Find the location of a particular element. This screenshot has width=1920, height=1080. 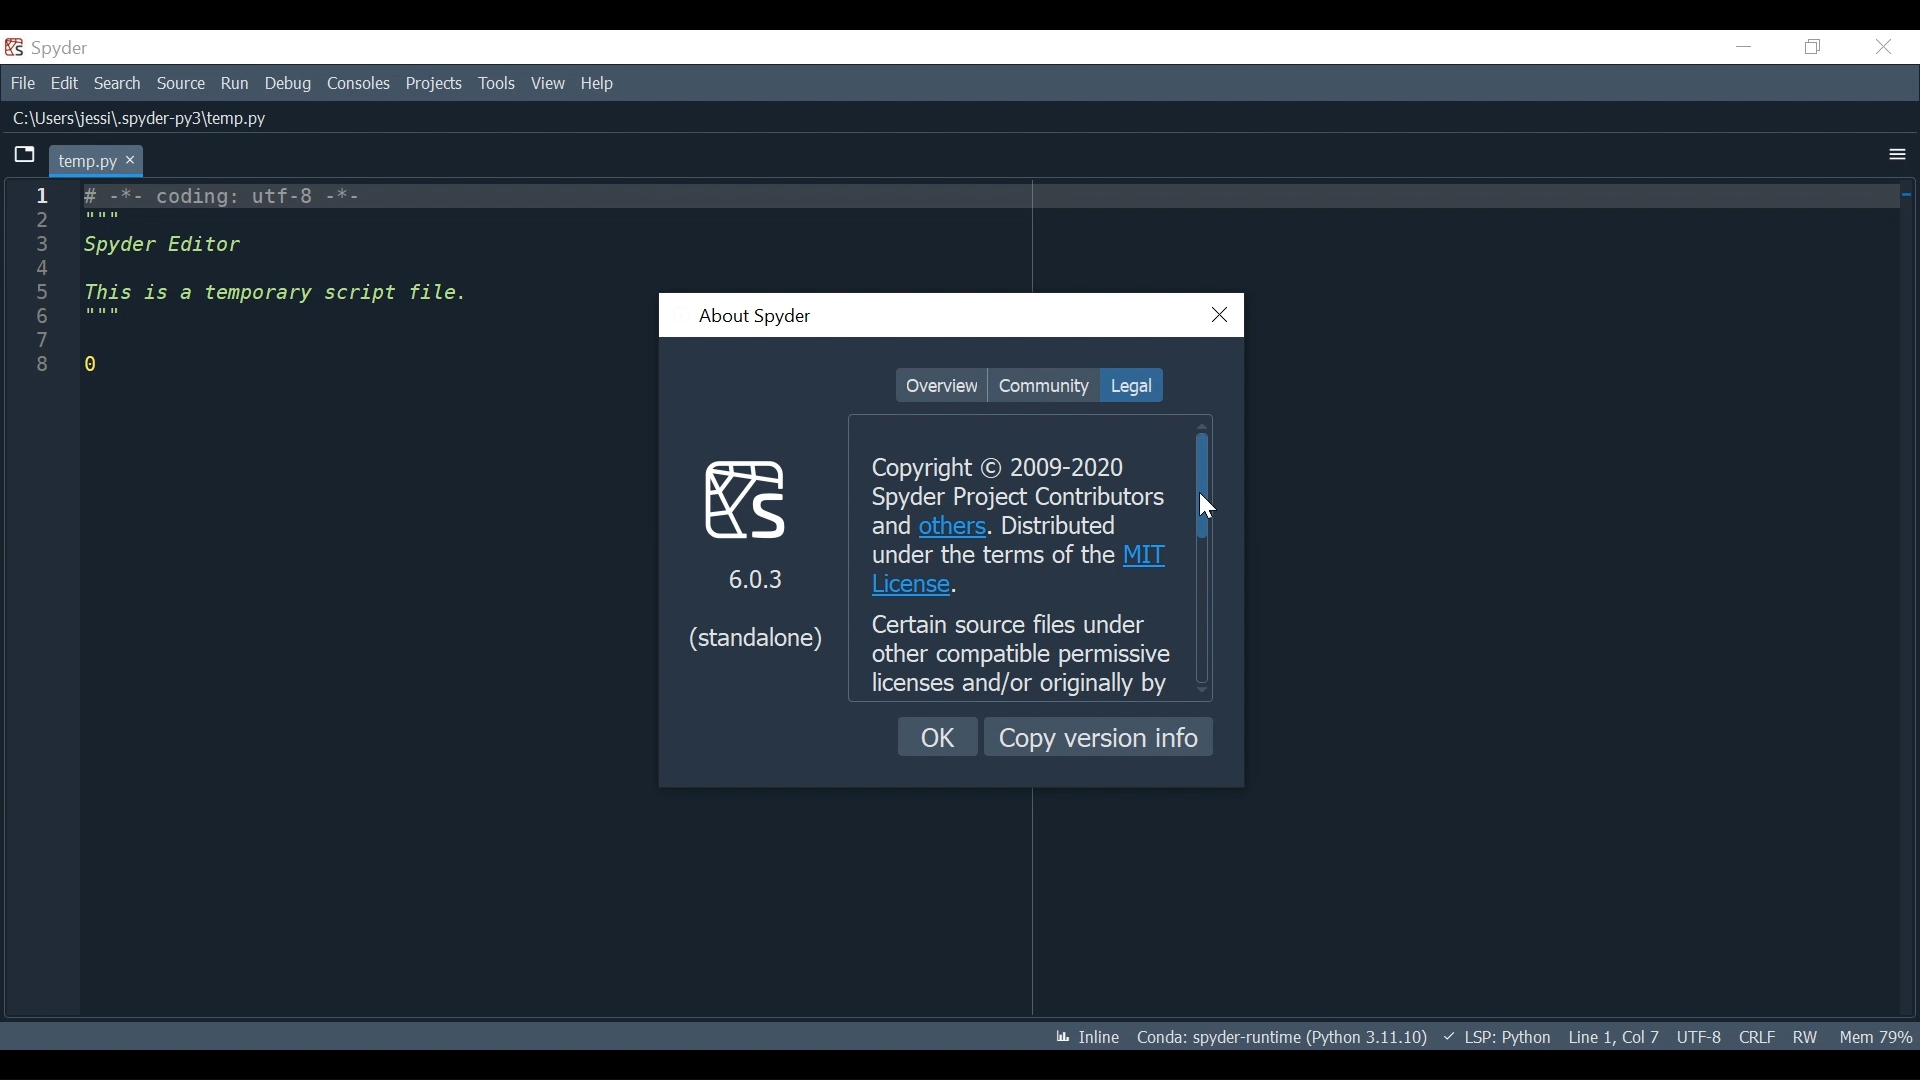

UTF-8 is located at coordinates (1702, 1035).